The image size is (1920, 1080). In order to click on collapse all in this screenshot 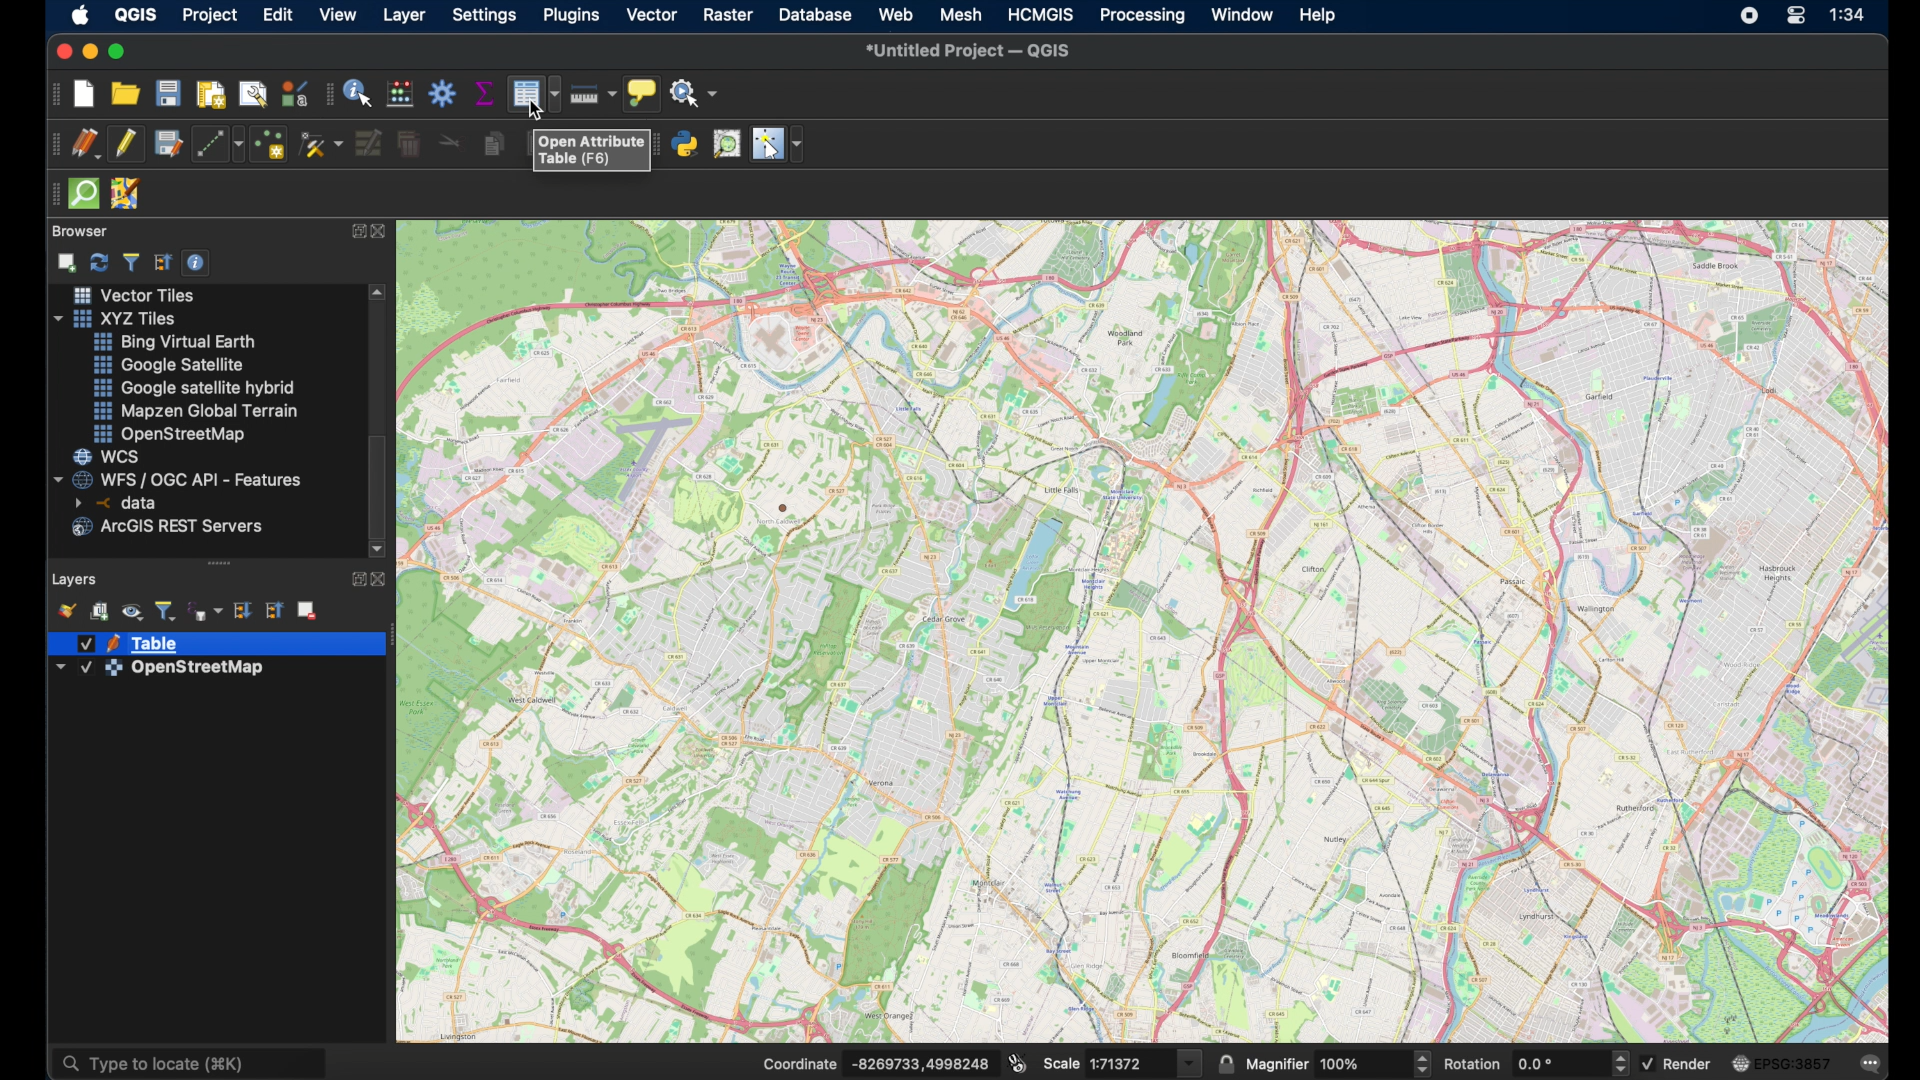, I will do `click(164, 261)`.